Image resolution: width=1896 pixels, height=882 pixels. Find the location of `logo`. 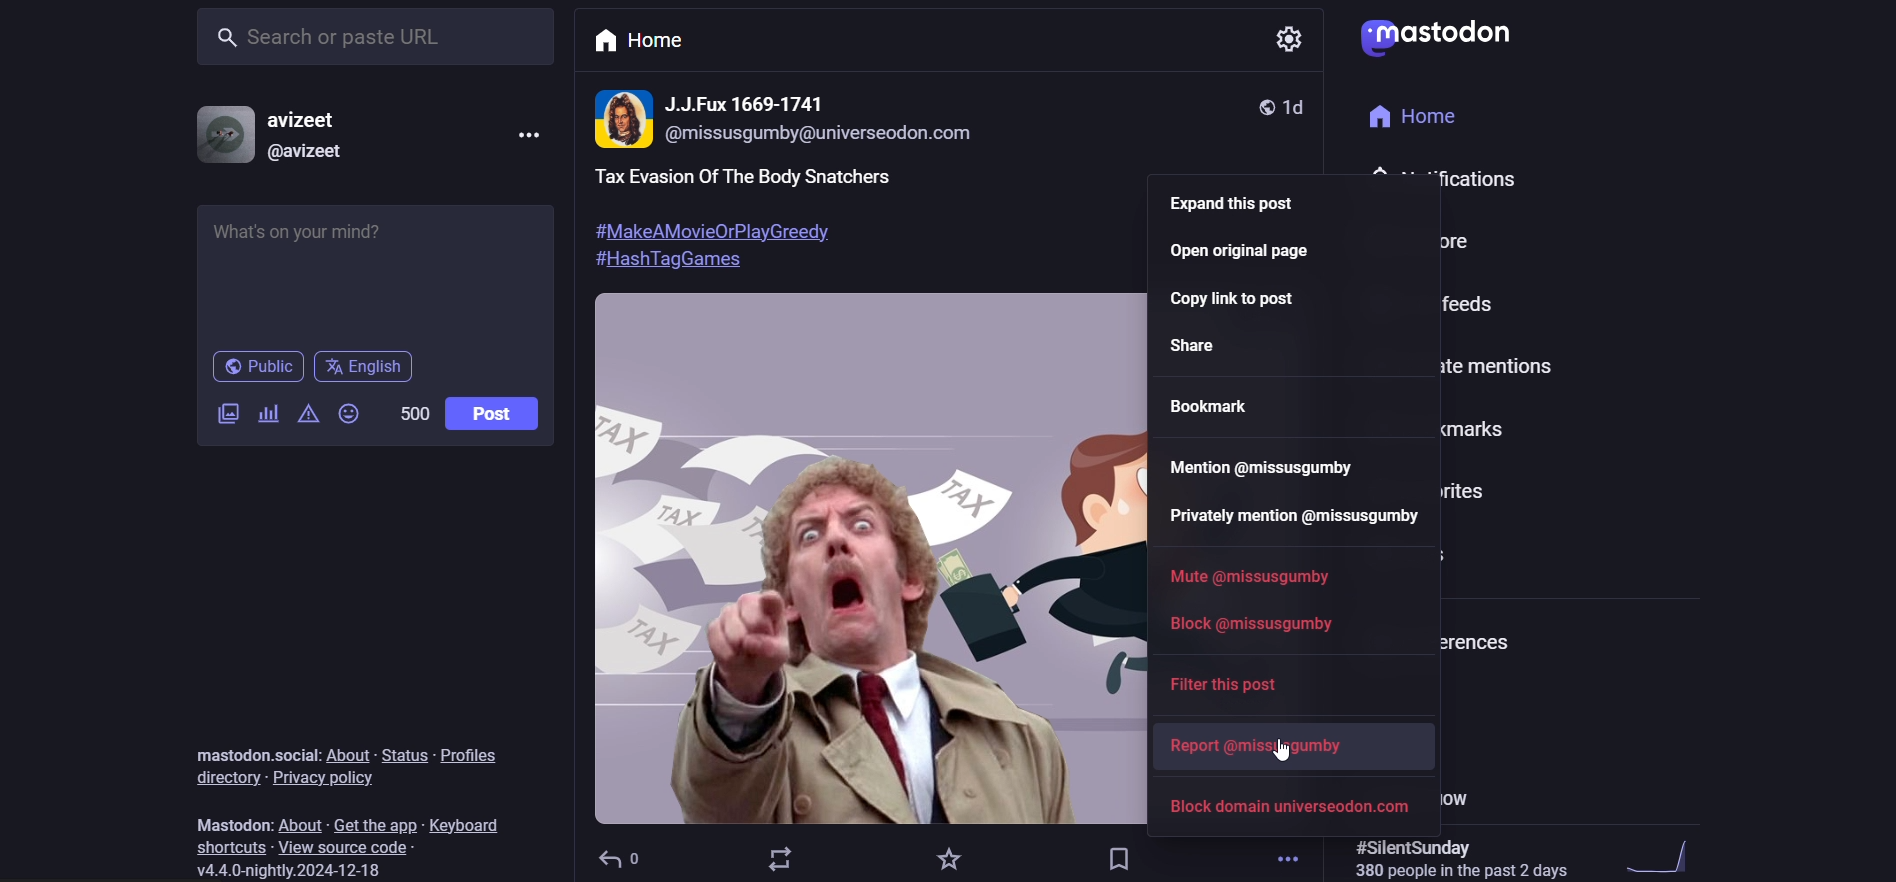

logo is located at coordinates (1433, 38).